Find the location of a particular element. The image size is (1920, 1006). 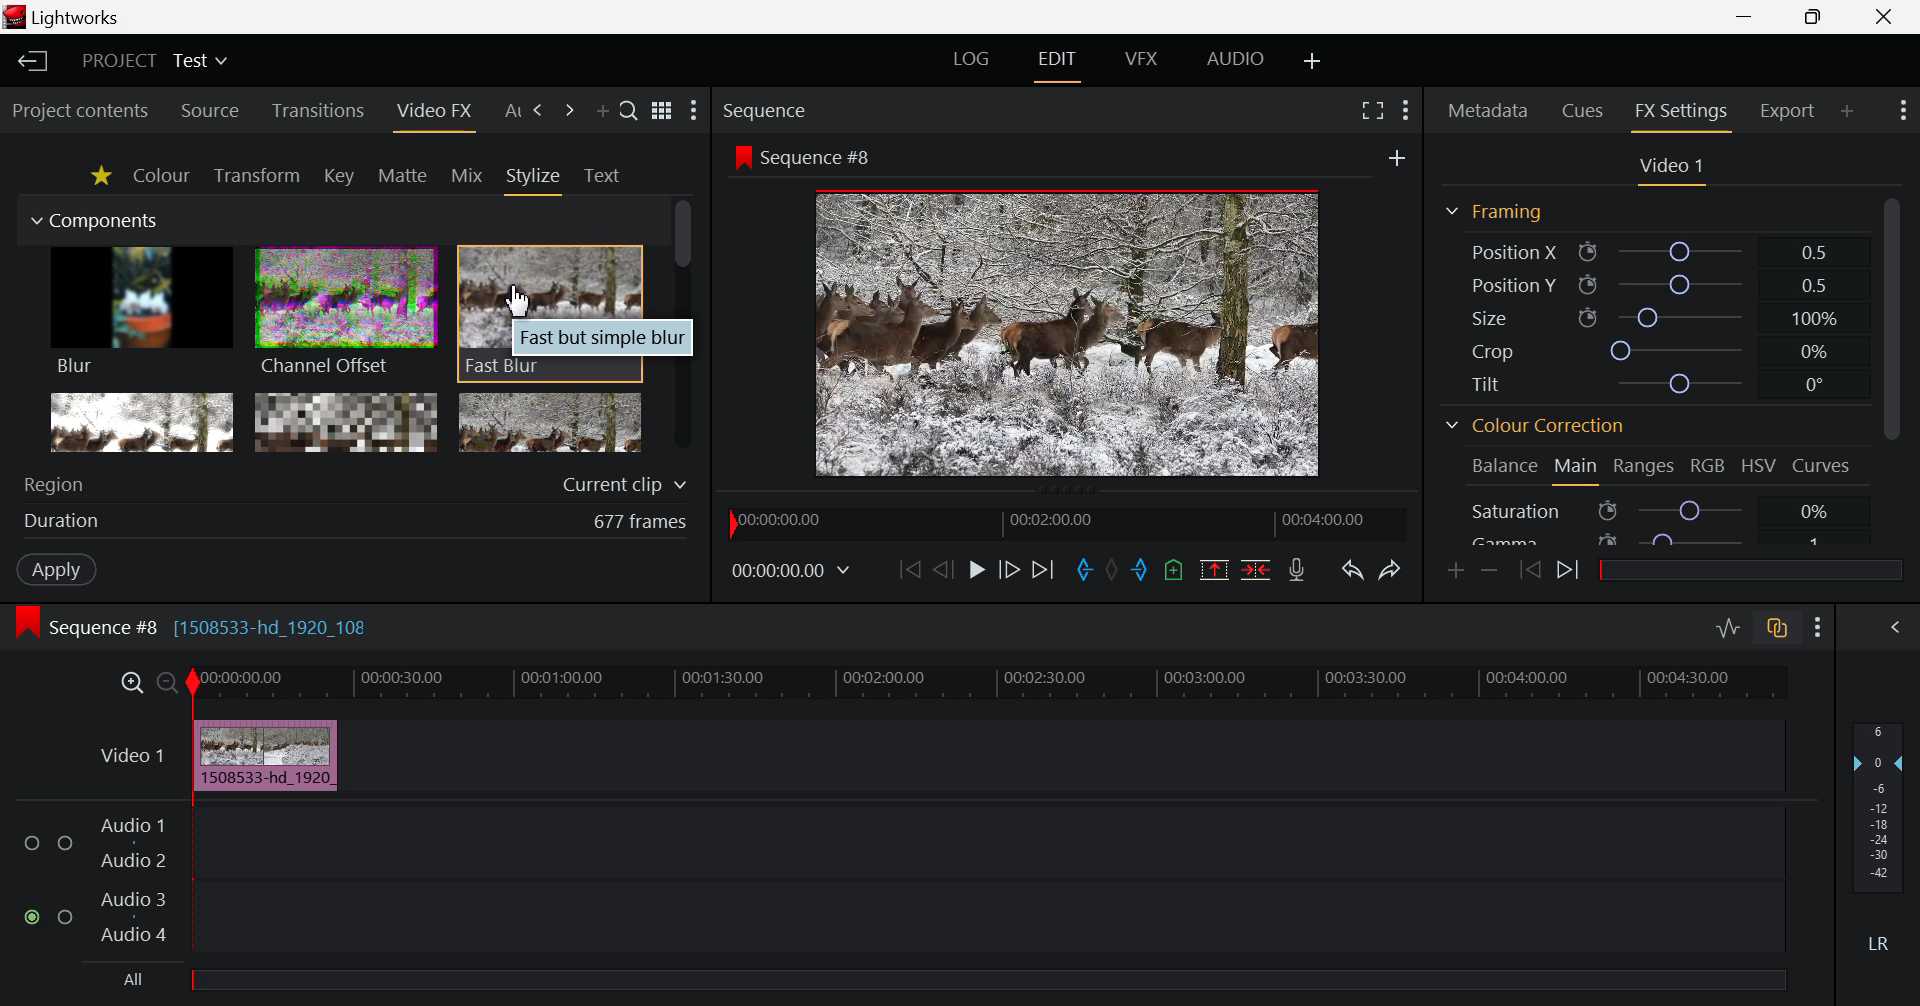

Video Clip Inserted is located at coordinates (265, 752).